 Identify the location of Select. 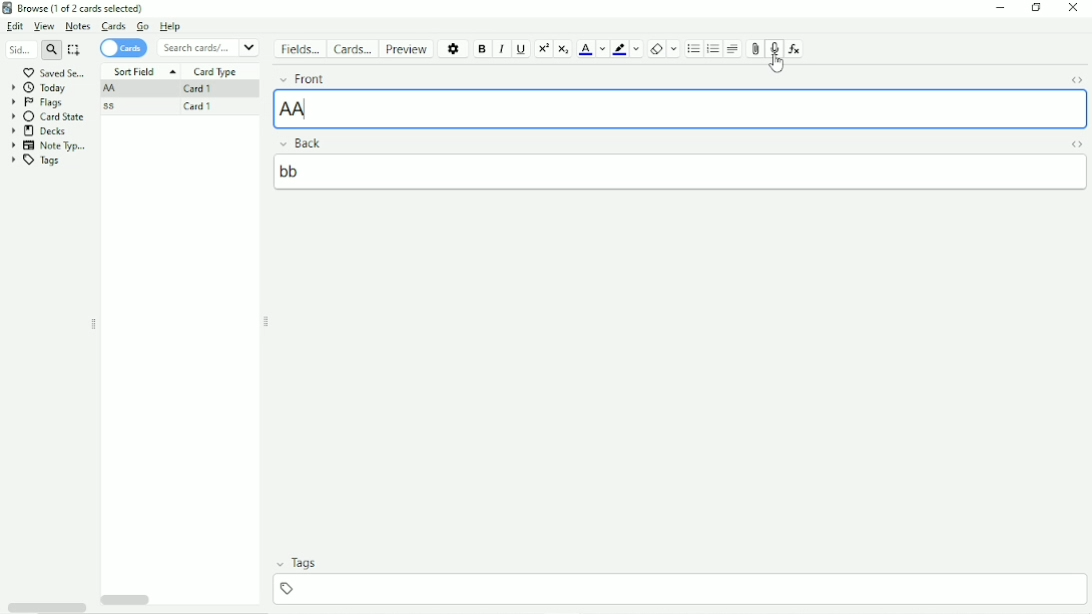
(75, 50).